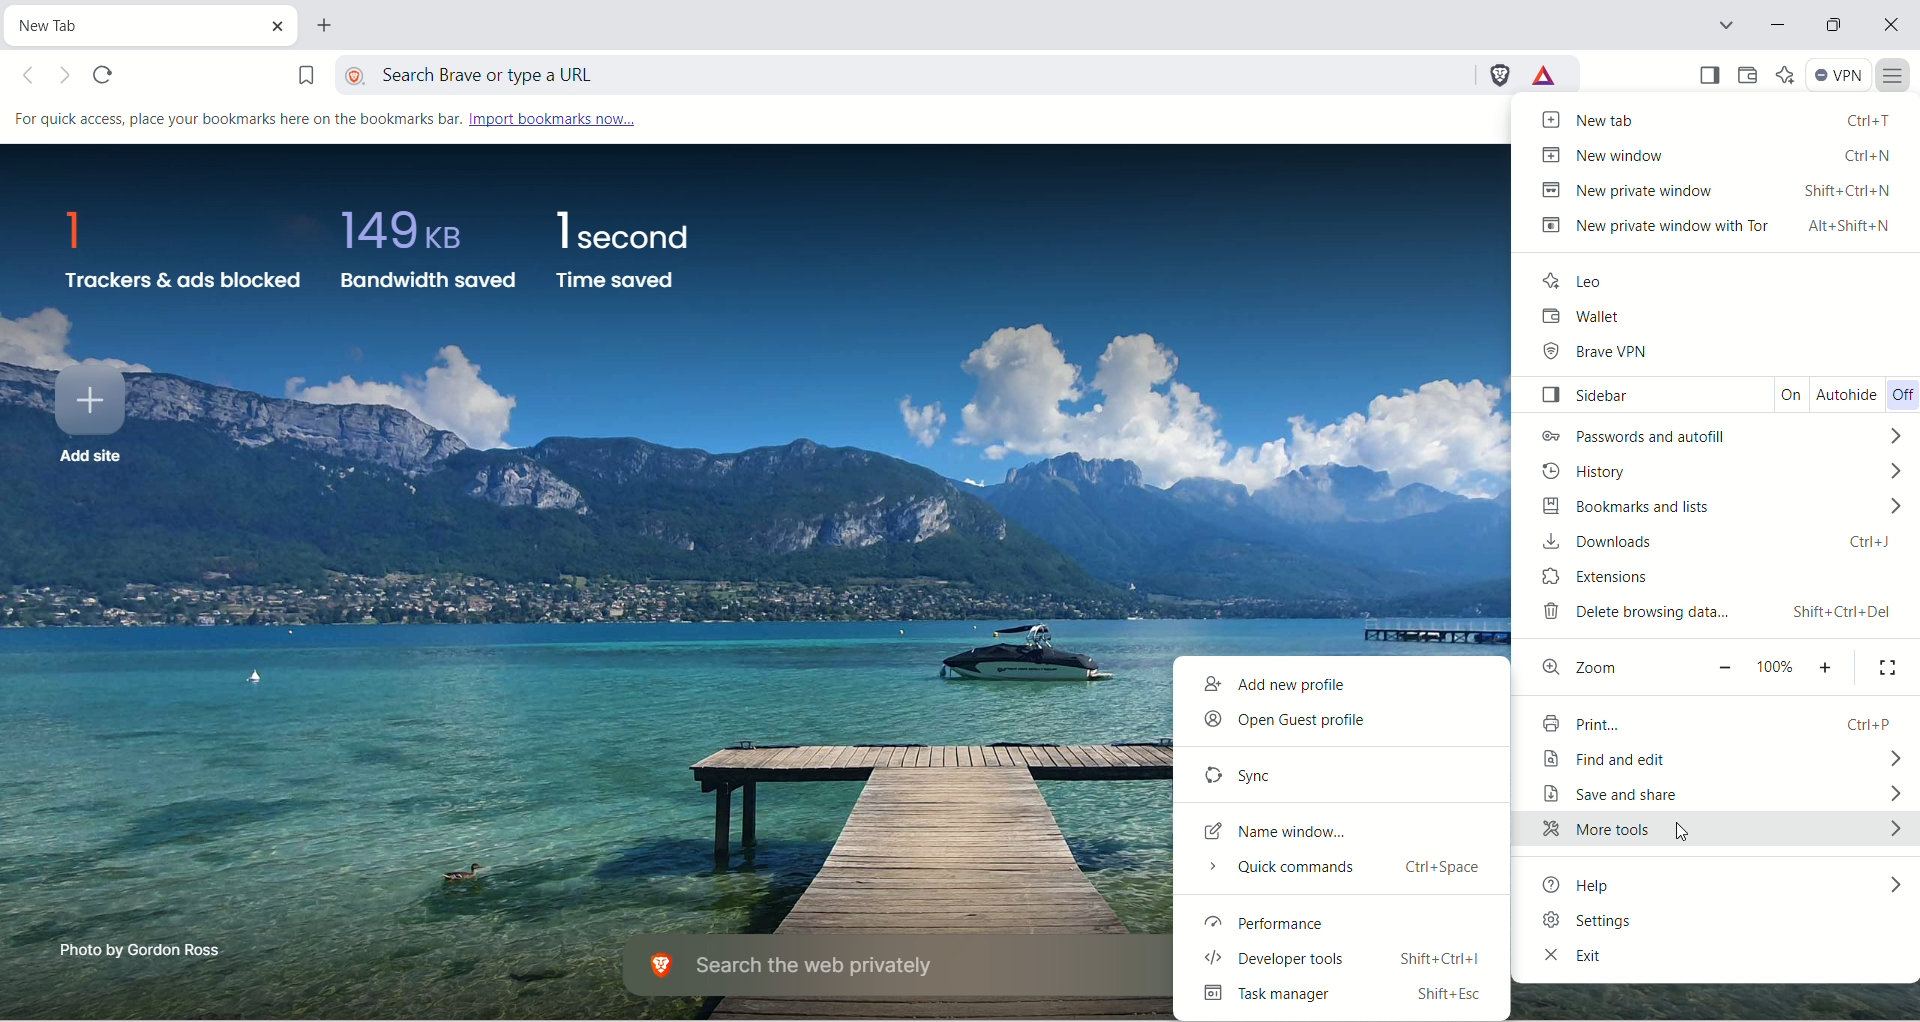 This screenshot has width=1920, height=1022. Describe the element at coordinates (1333, 832) in the screenshot. I see `name window` at that location.